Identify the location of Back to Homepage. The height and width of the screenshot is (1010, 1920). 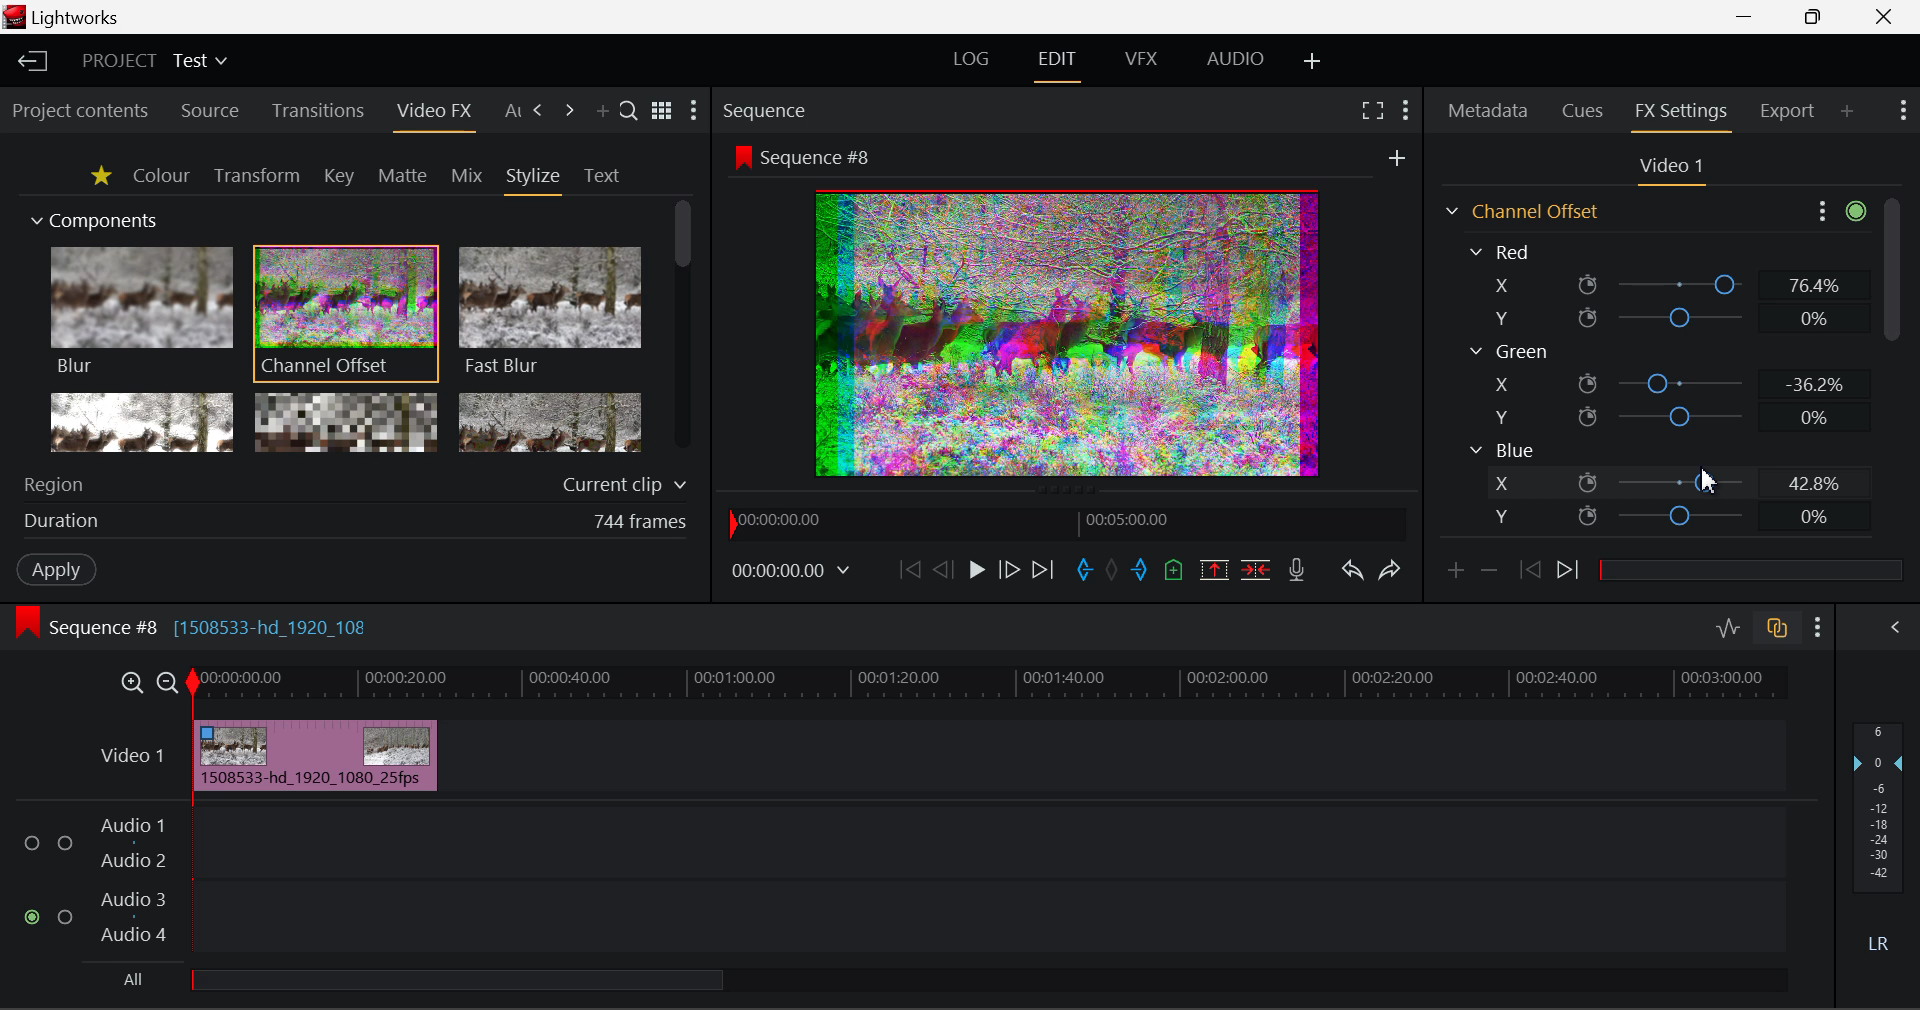
(31, 62).